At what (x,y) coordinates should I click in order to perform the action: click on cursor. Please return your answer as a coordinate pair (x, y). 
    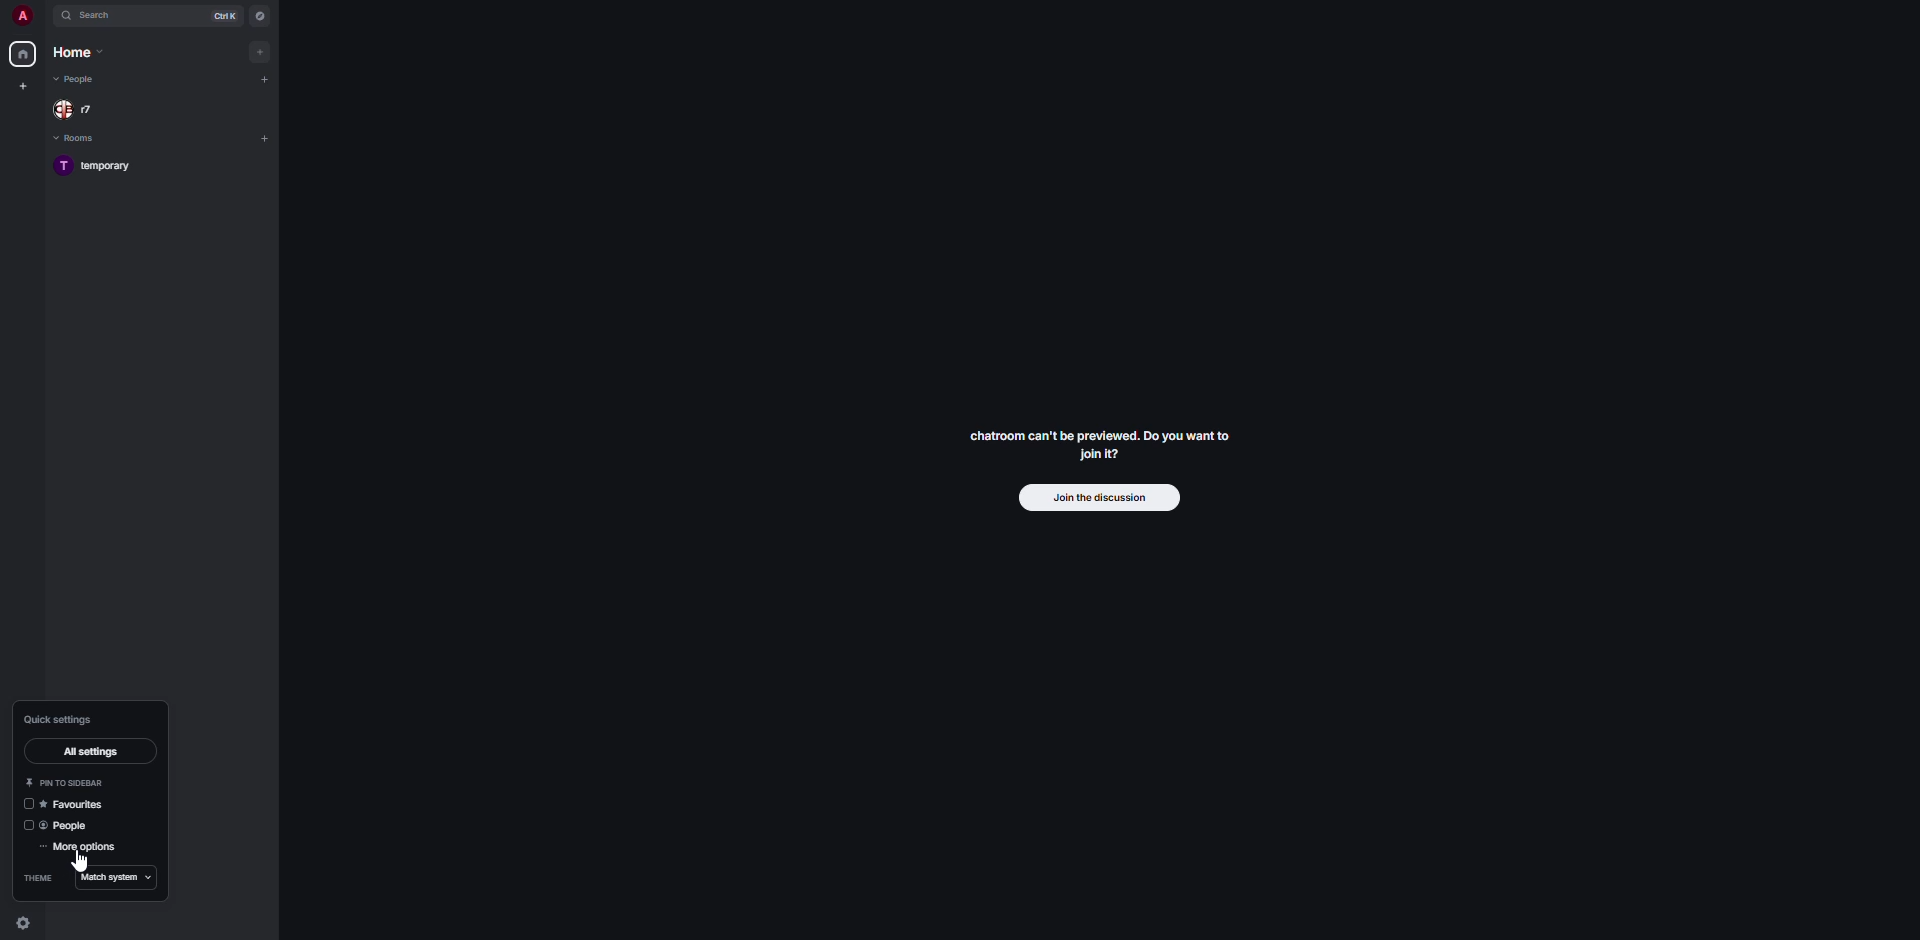
    Looking at the image, I should click on (82, 864).